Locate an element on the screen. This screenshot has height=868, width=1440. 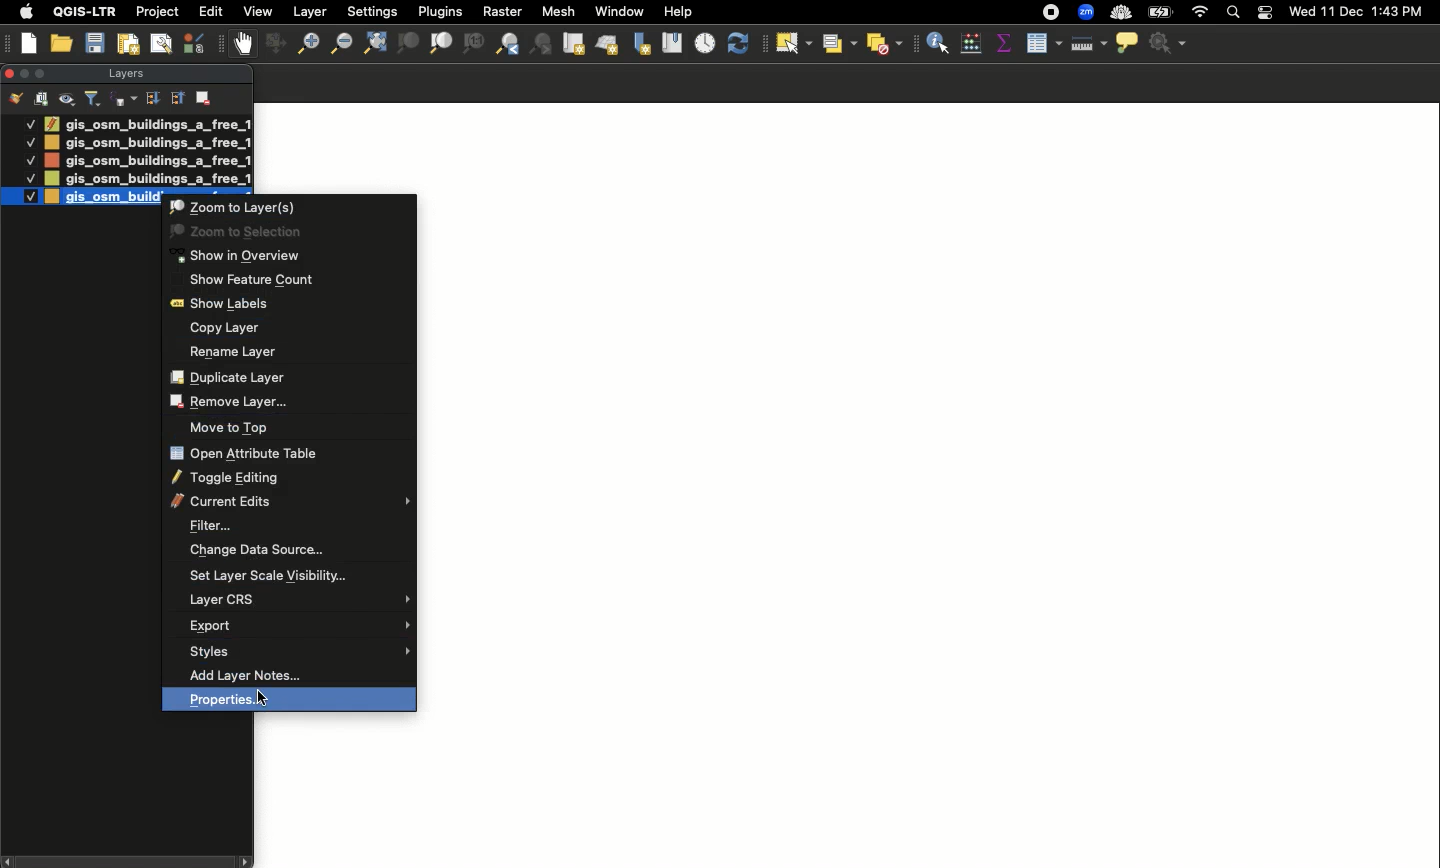
gis_osm_buildings_a_free_1 is located at coordinates (147, 123).